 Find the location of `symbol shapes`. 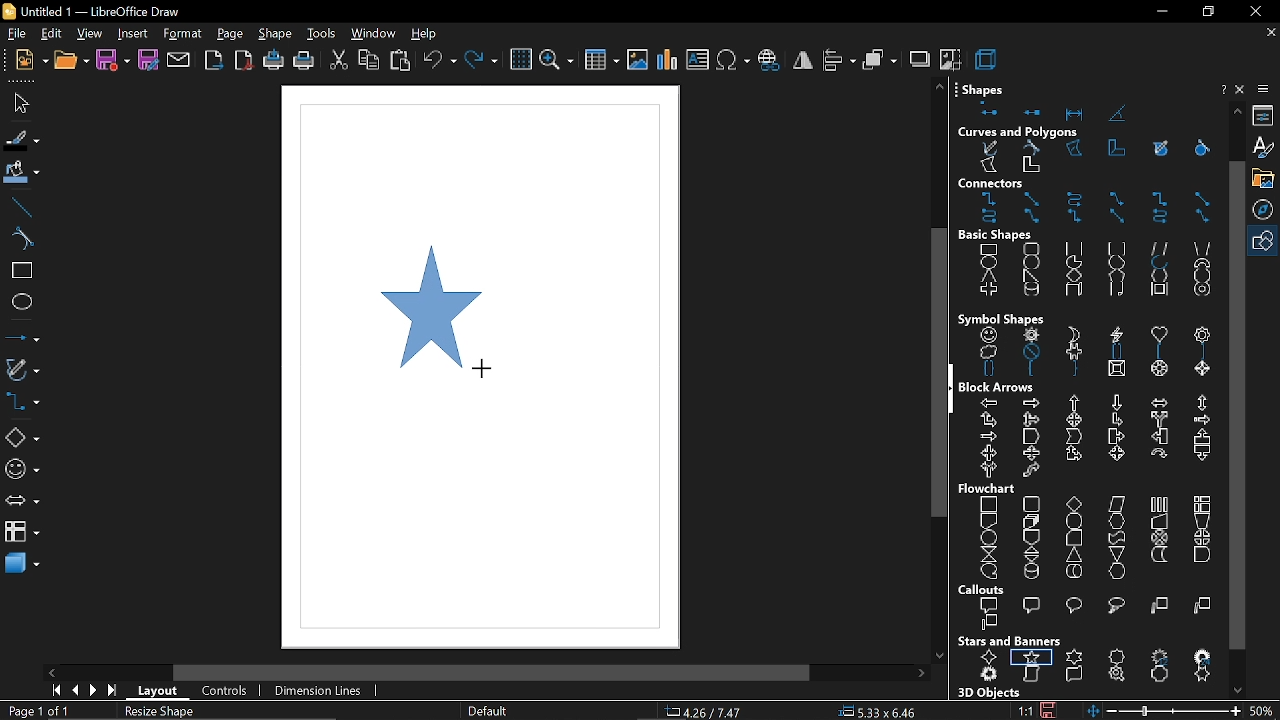

symbol shapes is located at coordinates (23, 472).